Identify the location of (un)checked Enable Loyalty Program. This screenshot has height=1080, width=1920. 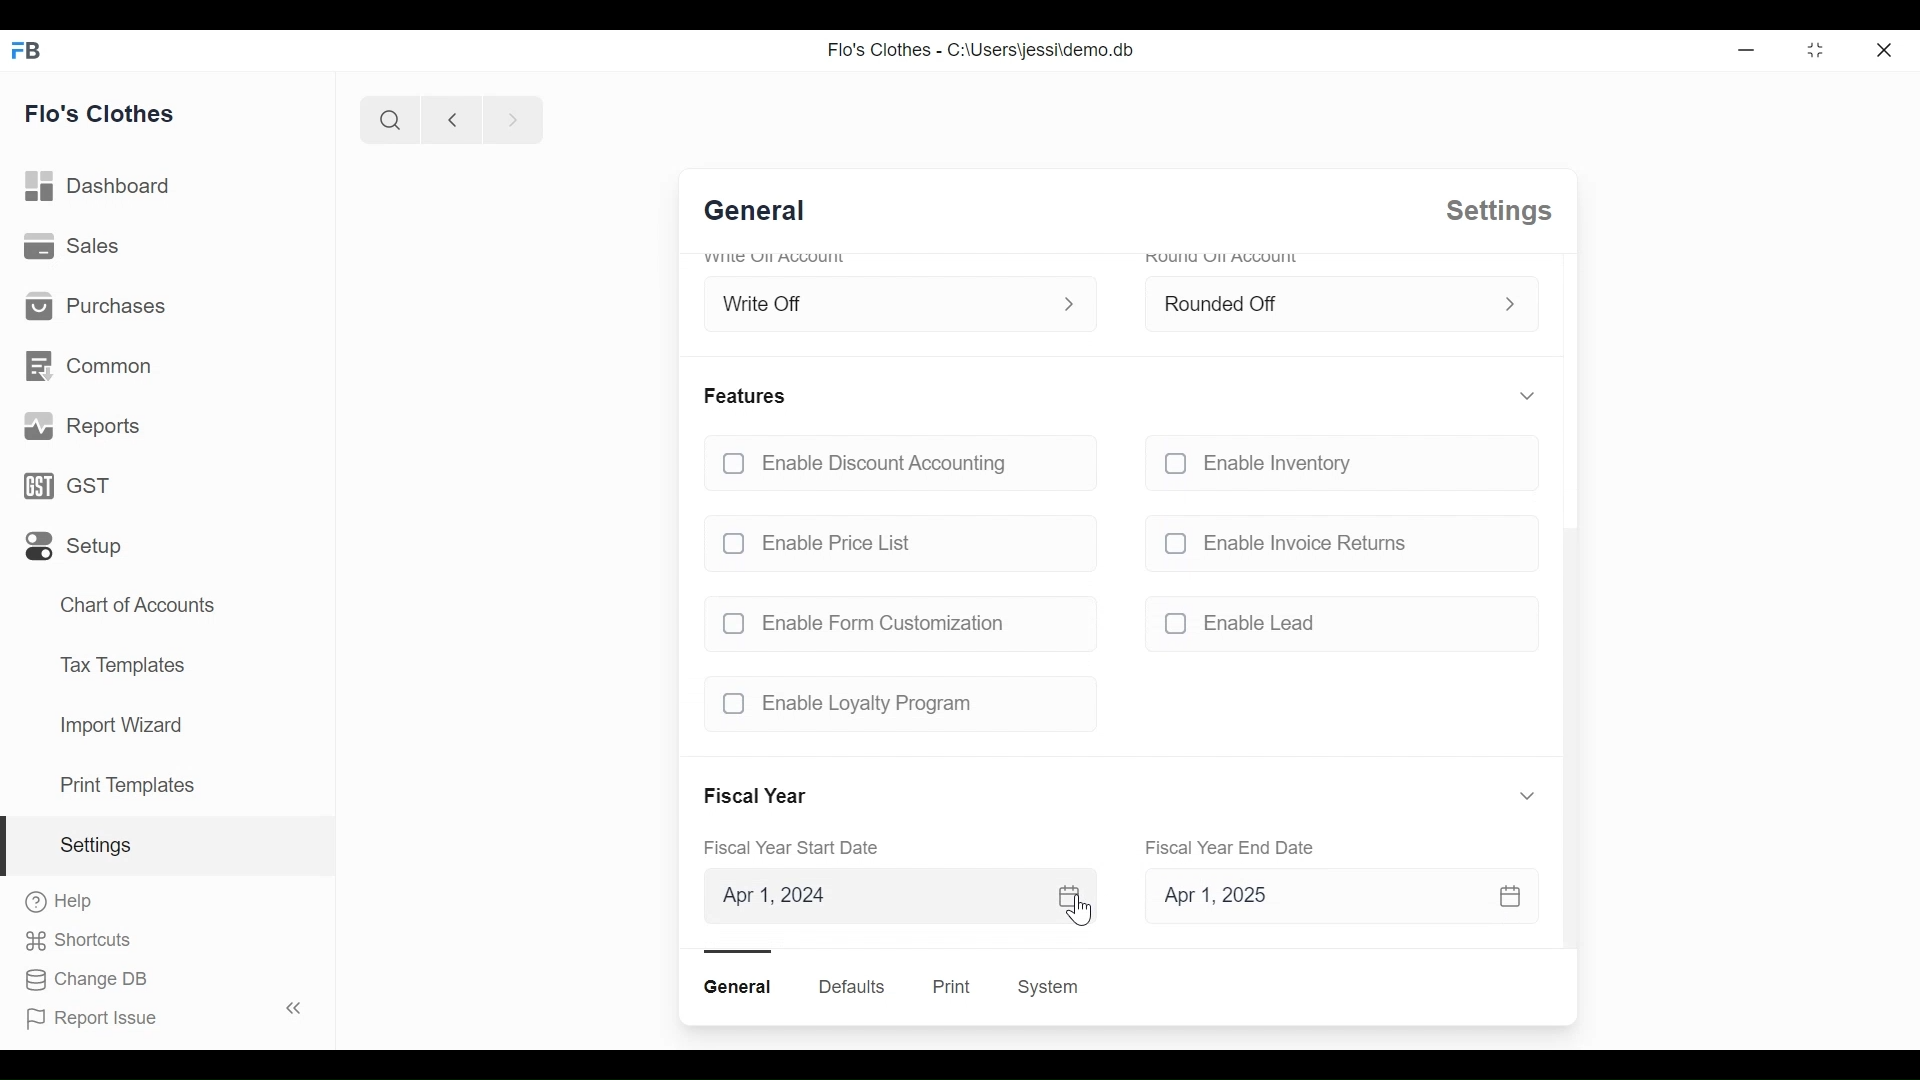
(892, 704).